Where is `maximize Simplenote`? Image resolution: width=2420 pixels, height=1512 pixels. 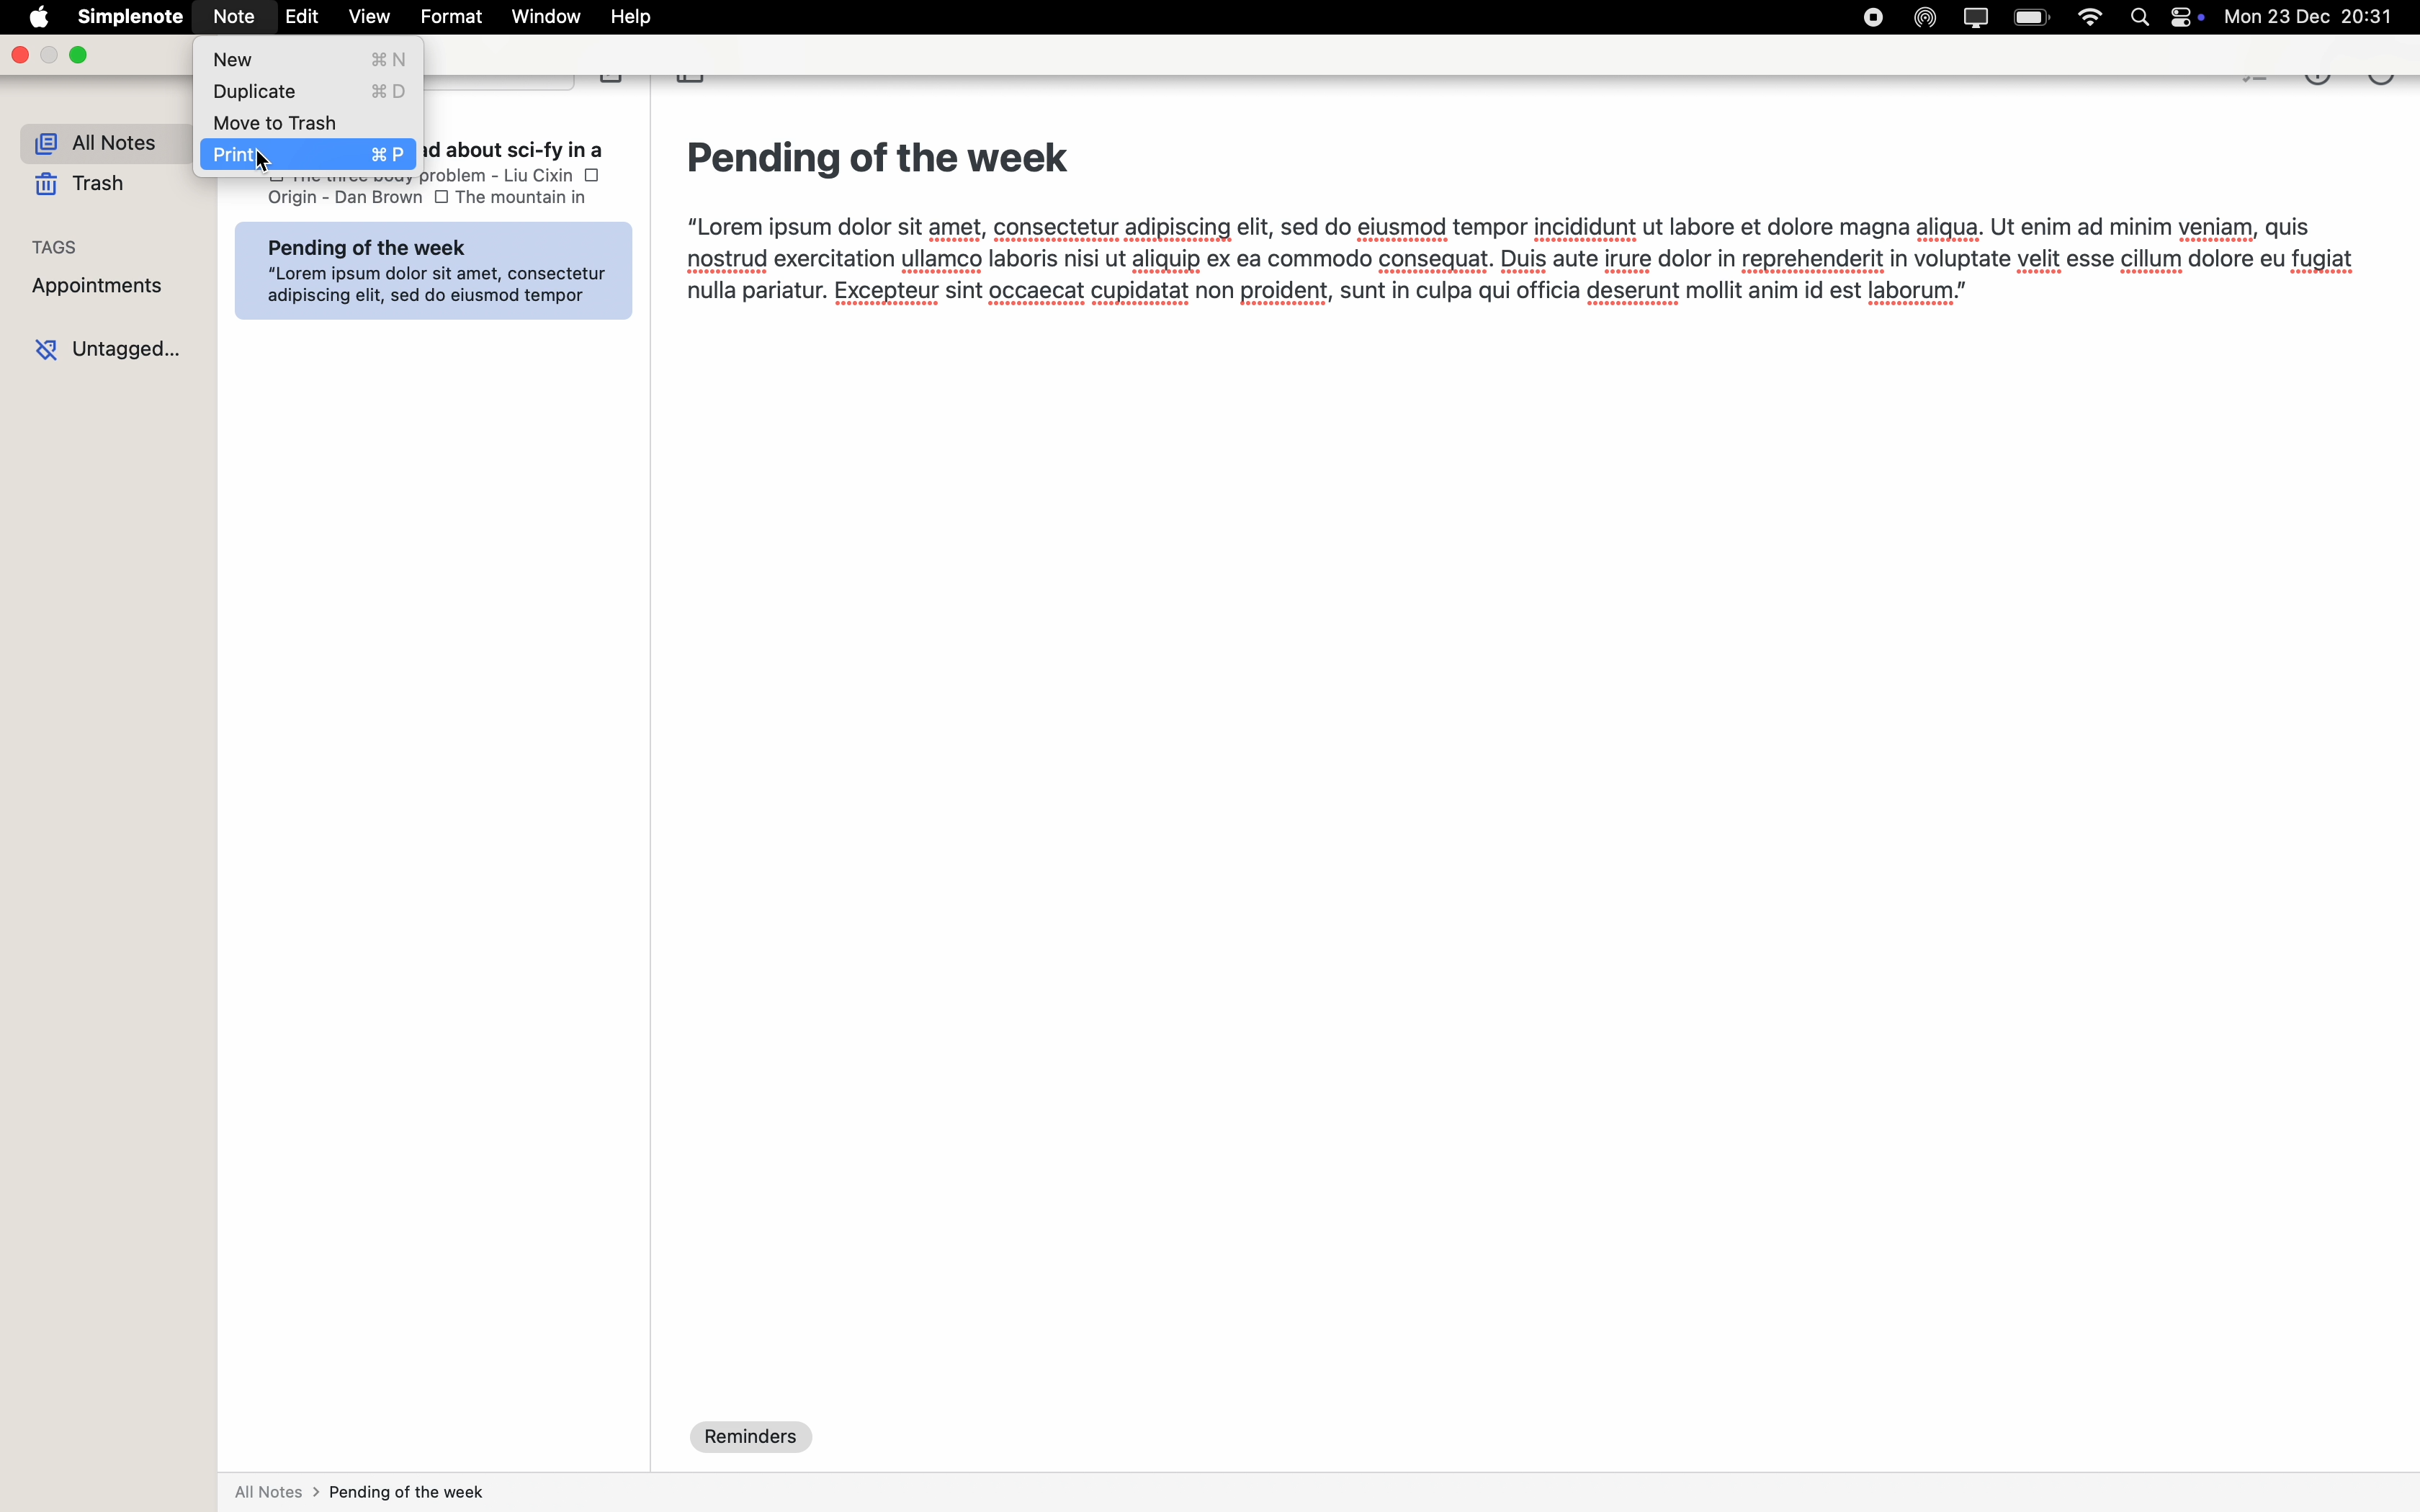
maximize Simplenote is located at coordinates (77, 54).